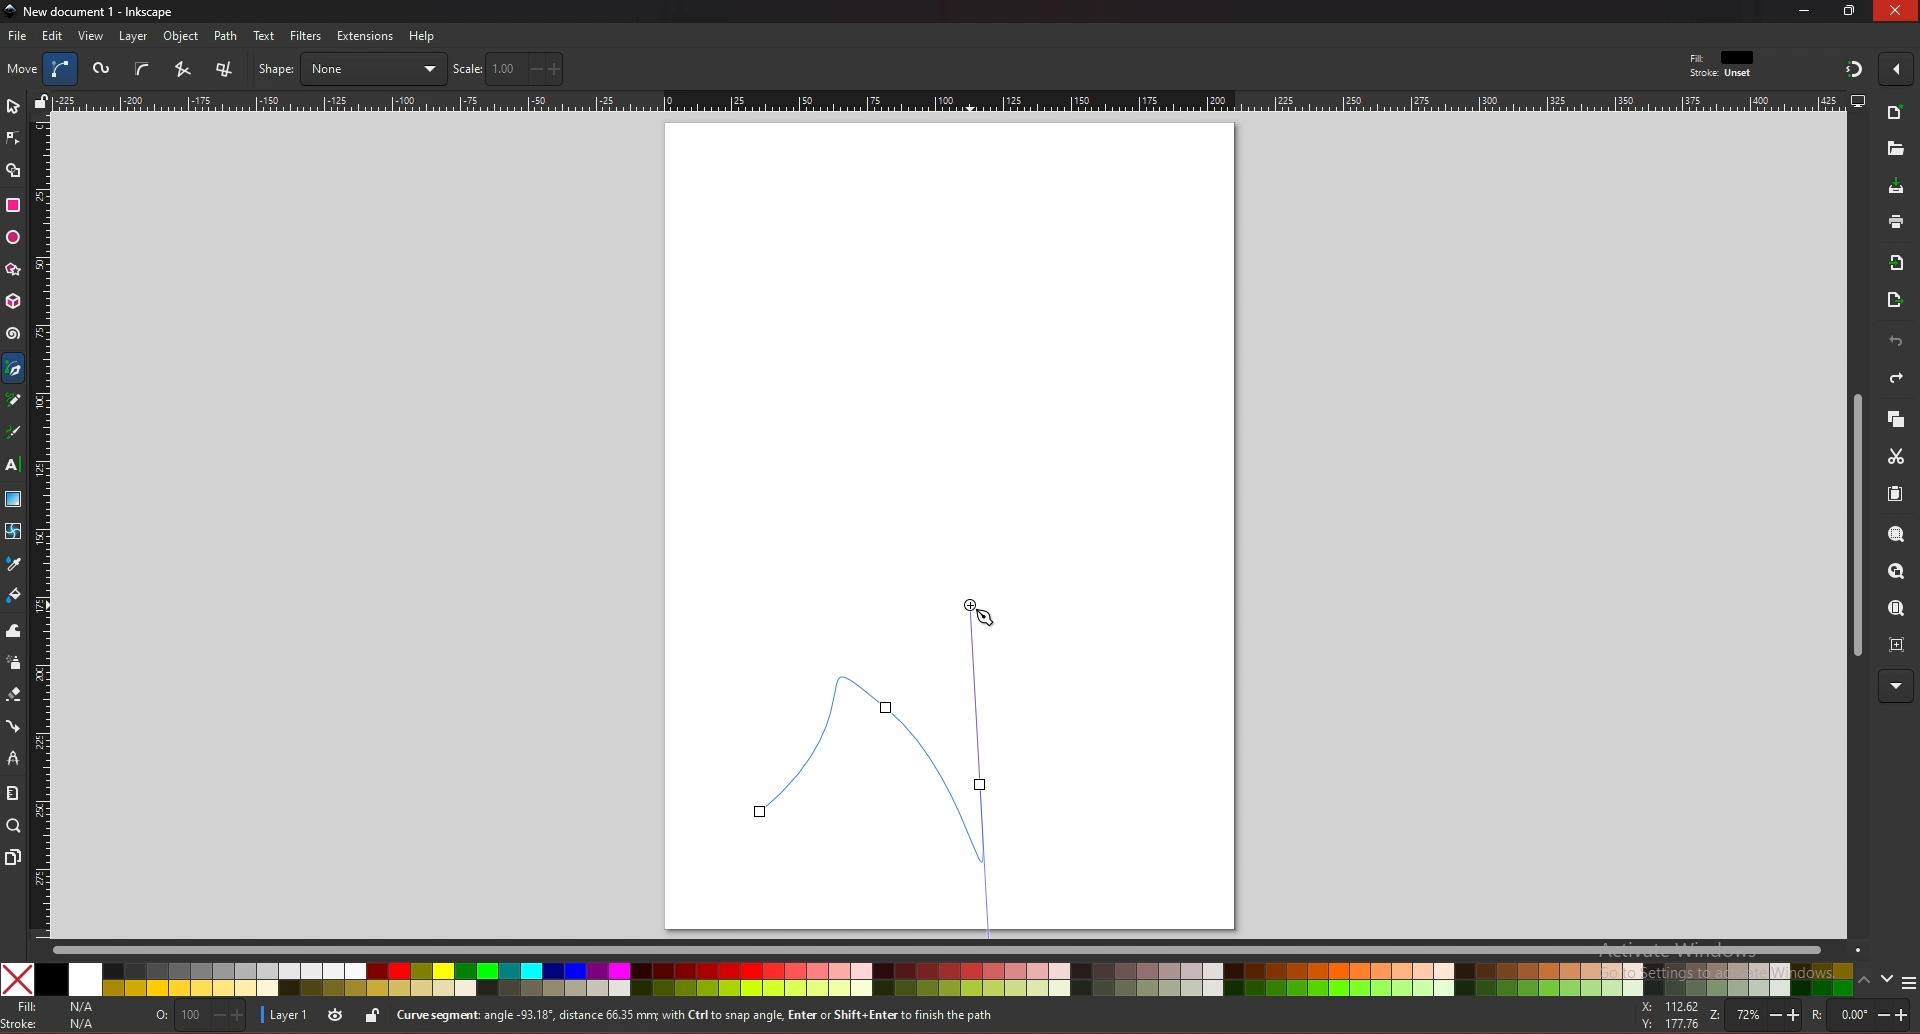 The height and width of the screenshot is (1034, 1920). Describe the element at coordinates (17, 434) in the screenshot. I see `calligraphy` at that location.